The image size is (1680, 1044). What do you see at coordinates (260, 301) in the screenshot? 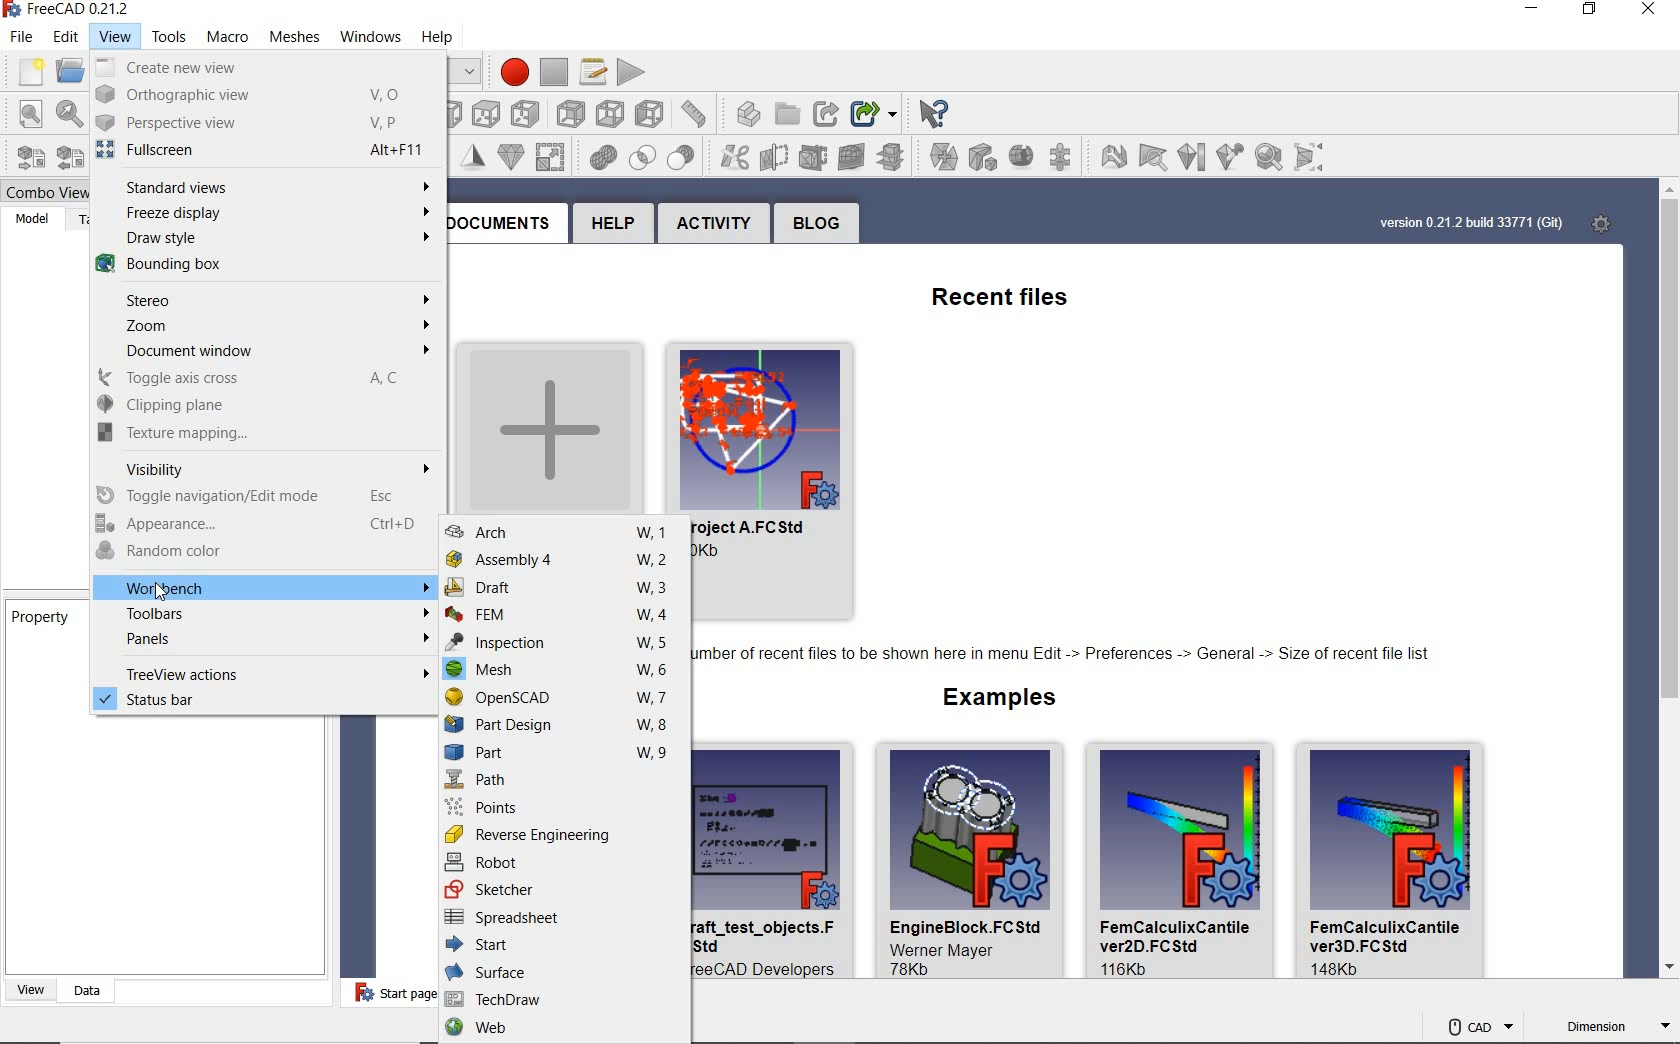
I see `stereo` at bounding box center [260, 301].